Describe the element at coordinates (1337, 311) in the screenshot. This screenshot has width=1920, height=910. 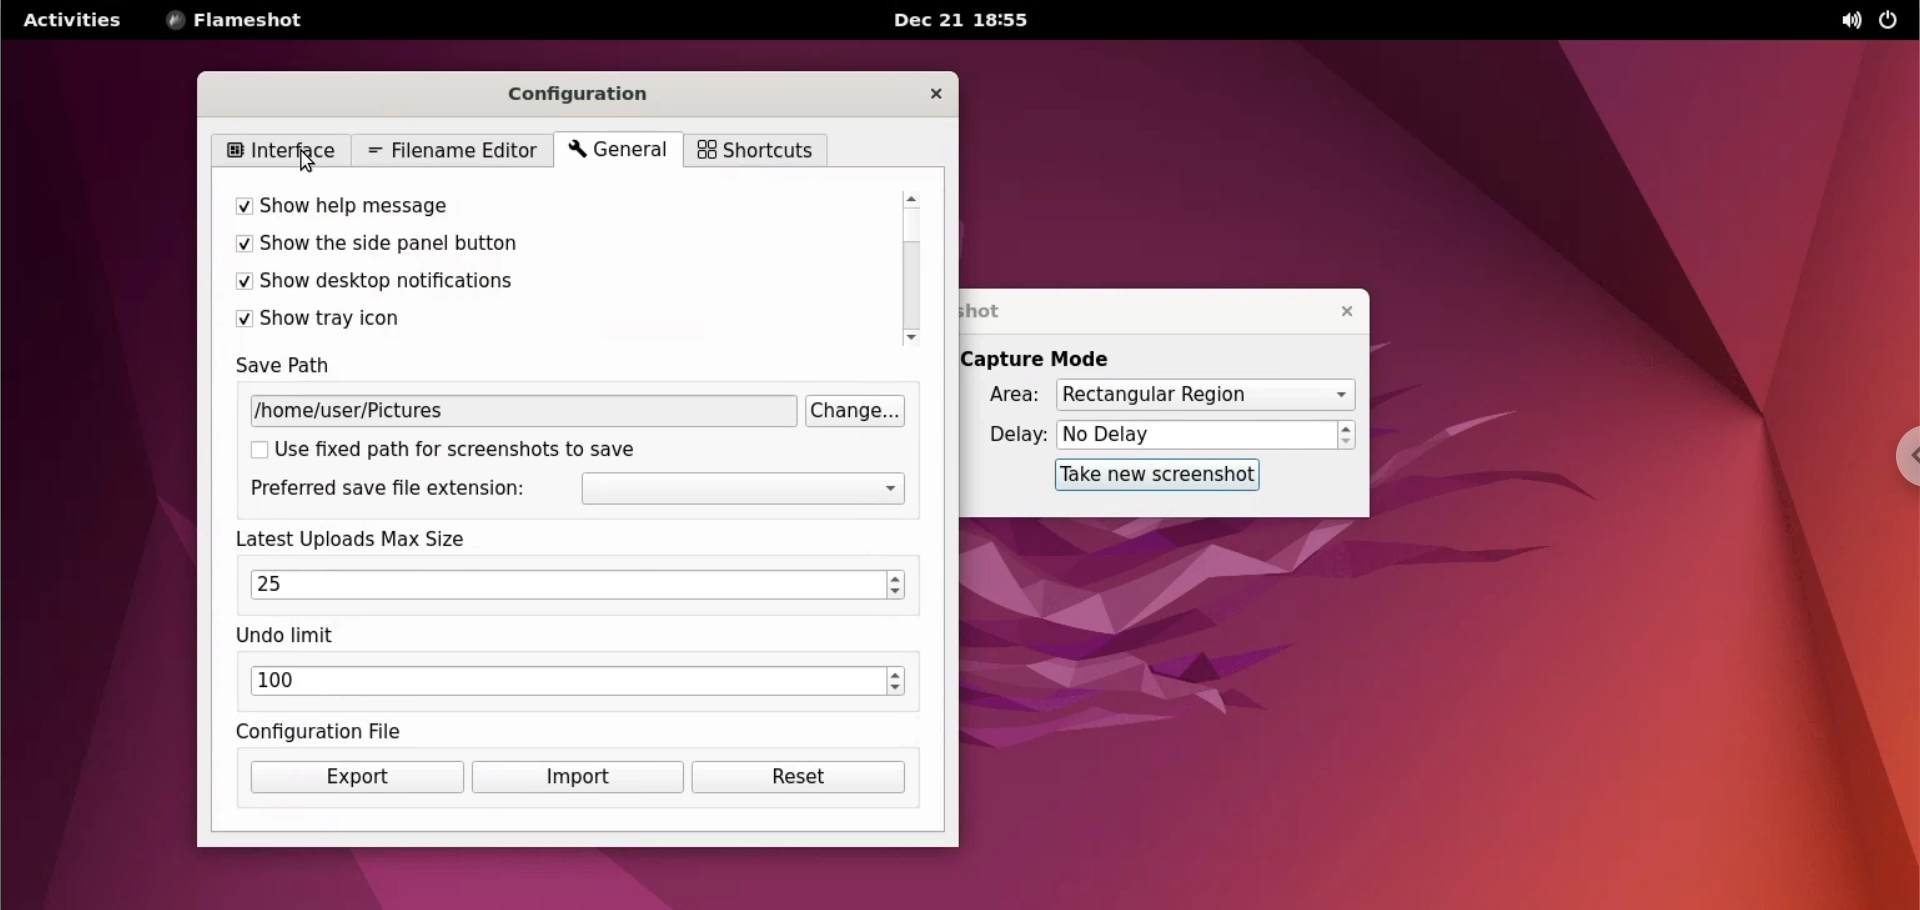
I see `close` at that location.